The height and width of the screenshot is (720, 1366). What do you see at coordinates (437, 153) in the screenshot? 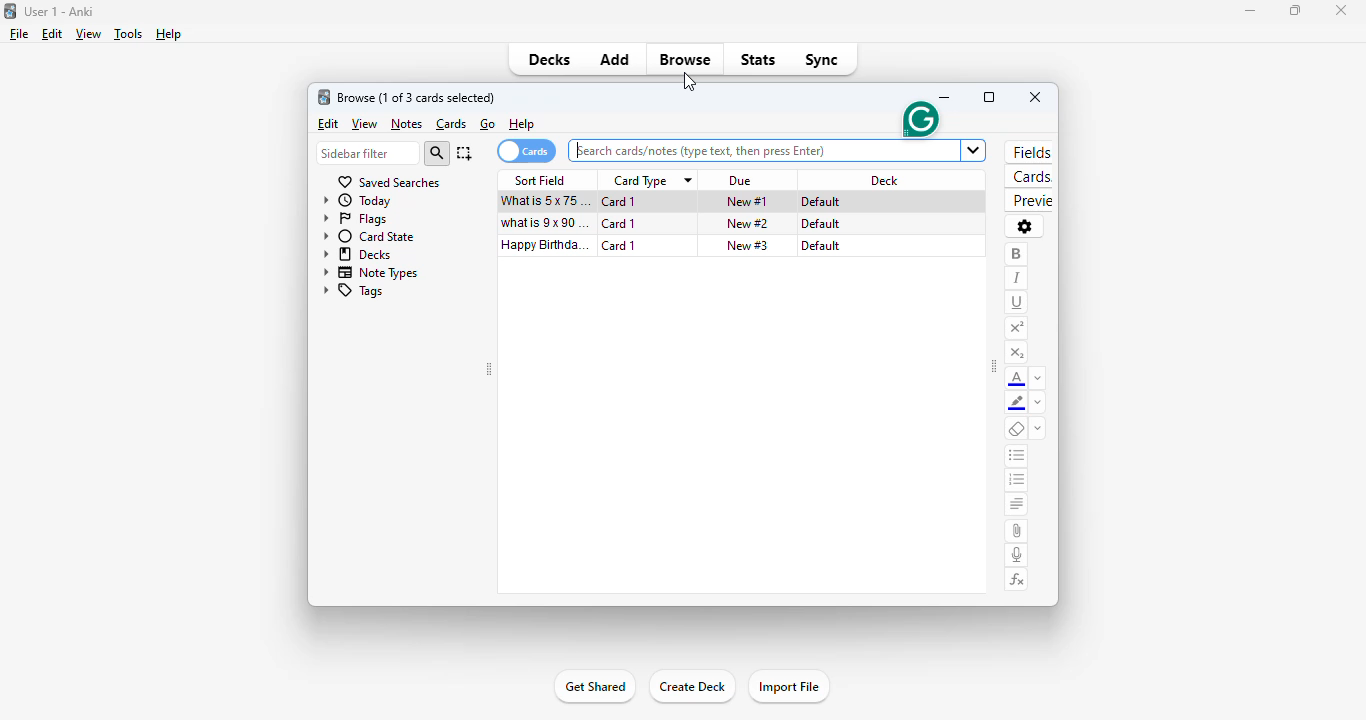
I see `search` at bounding box center [437, 153].